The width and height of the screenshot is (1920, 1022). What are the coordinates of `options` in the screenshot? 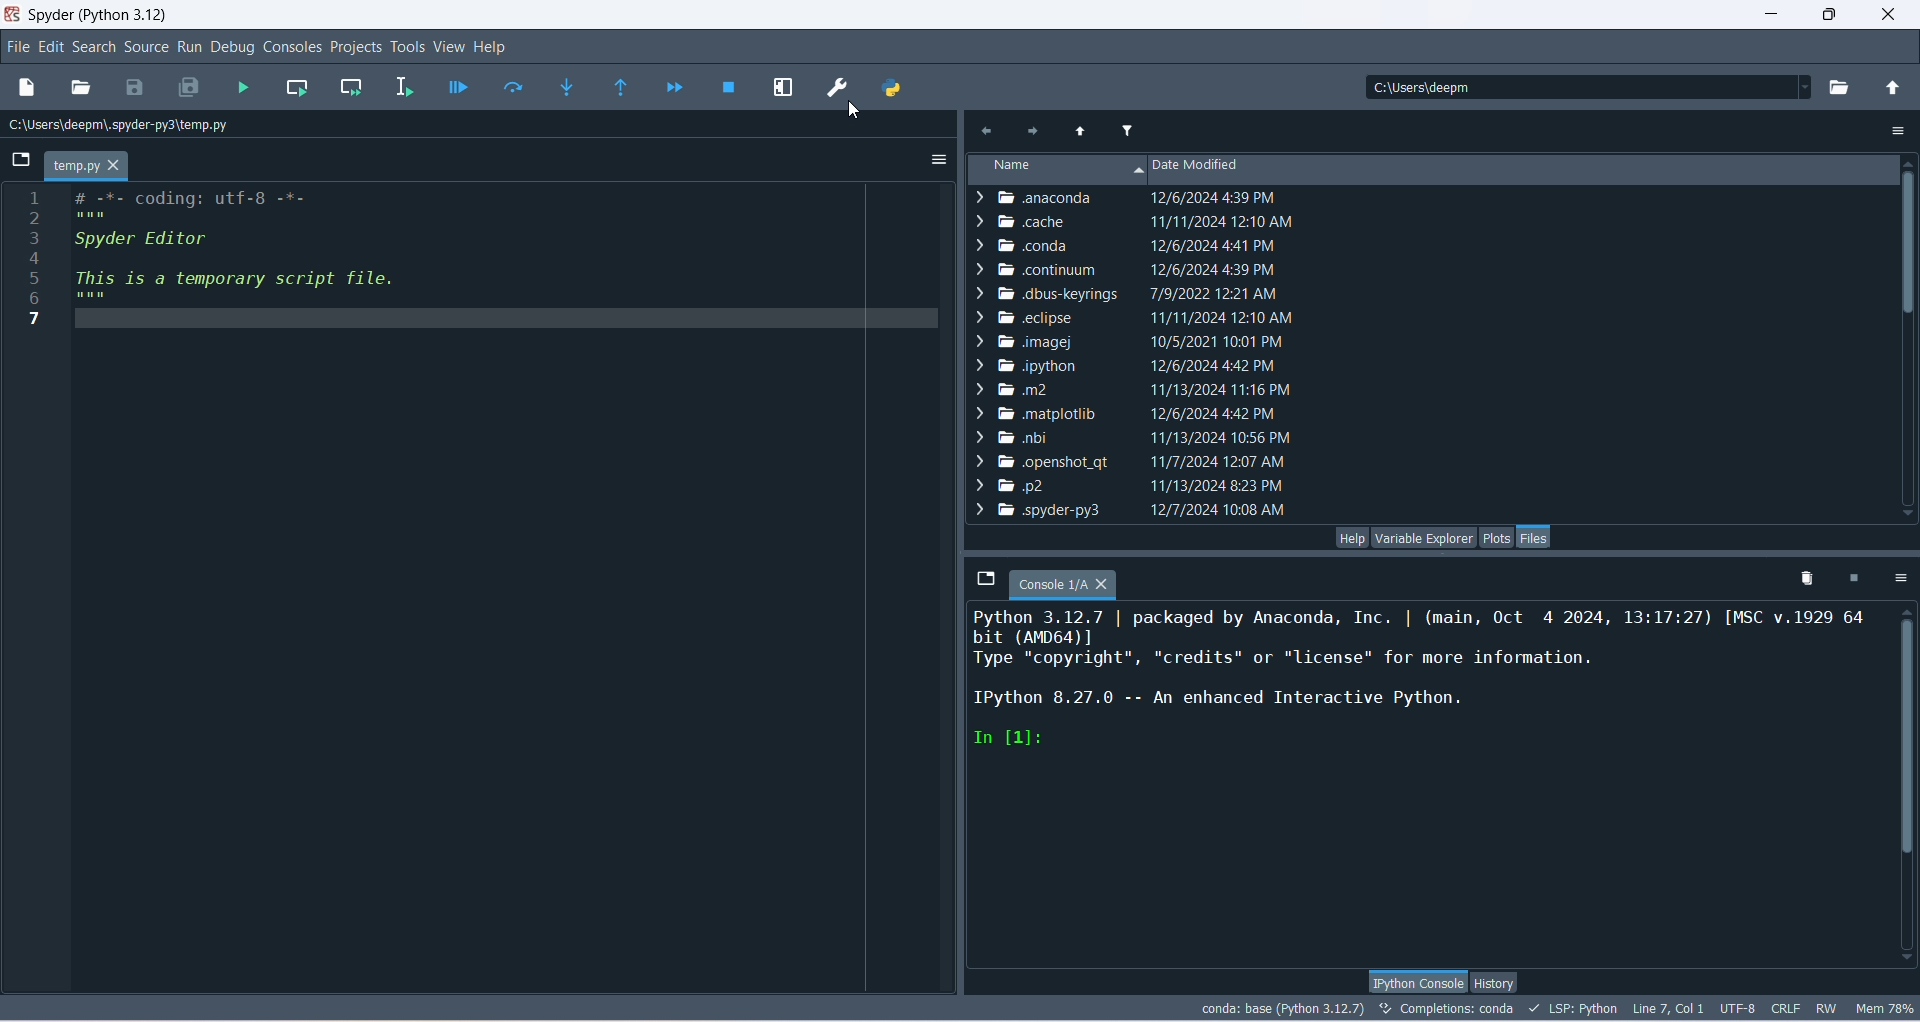 It's located at (1900, 580).